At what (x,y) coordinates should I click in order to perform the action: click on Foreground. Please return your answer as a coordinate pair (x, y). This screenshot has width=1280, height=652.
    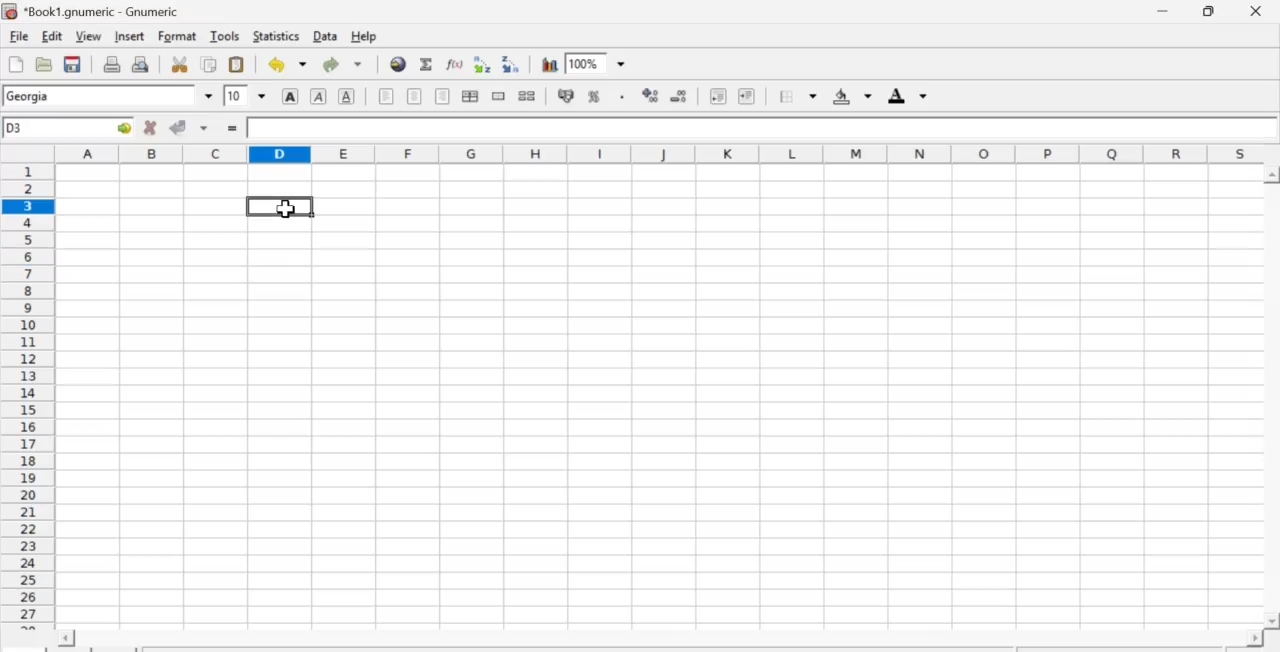
    Looking at the image, I should click on (908, 97).